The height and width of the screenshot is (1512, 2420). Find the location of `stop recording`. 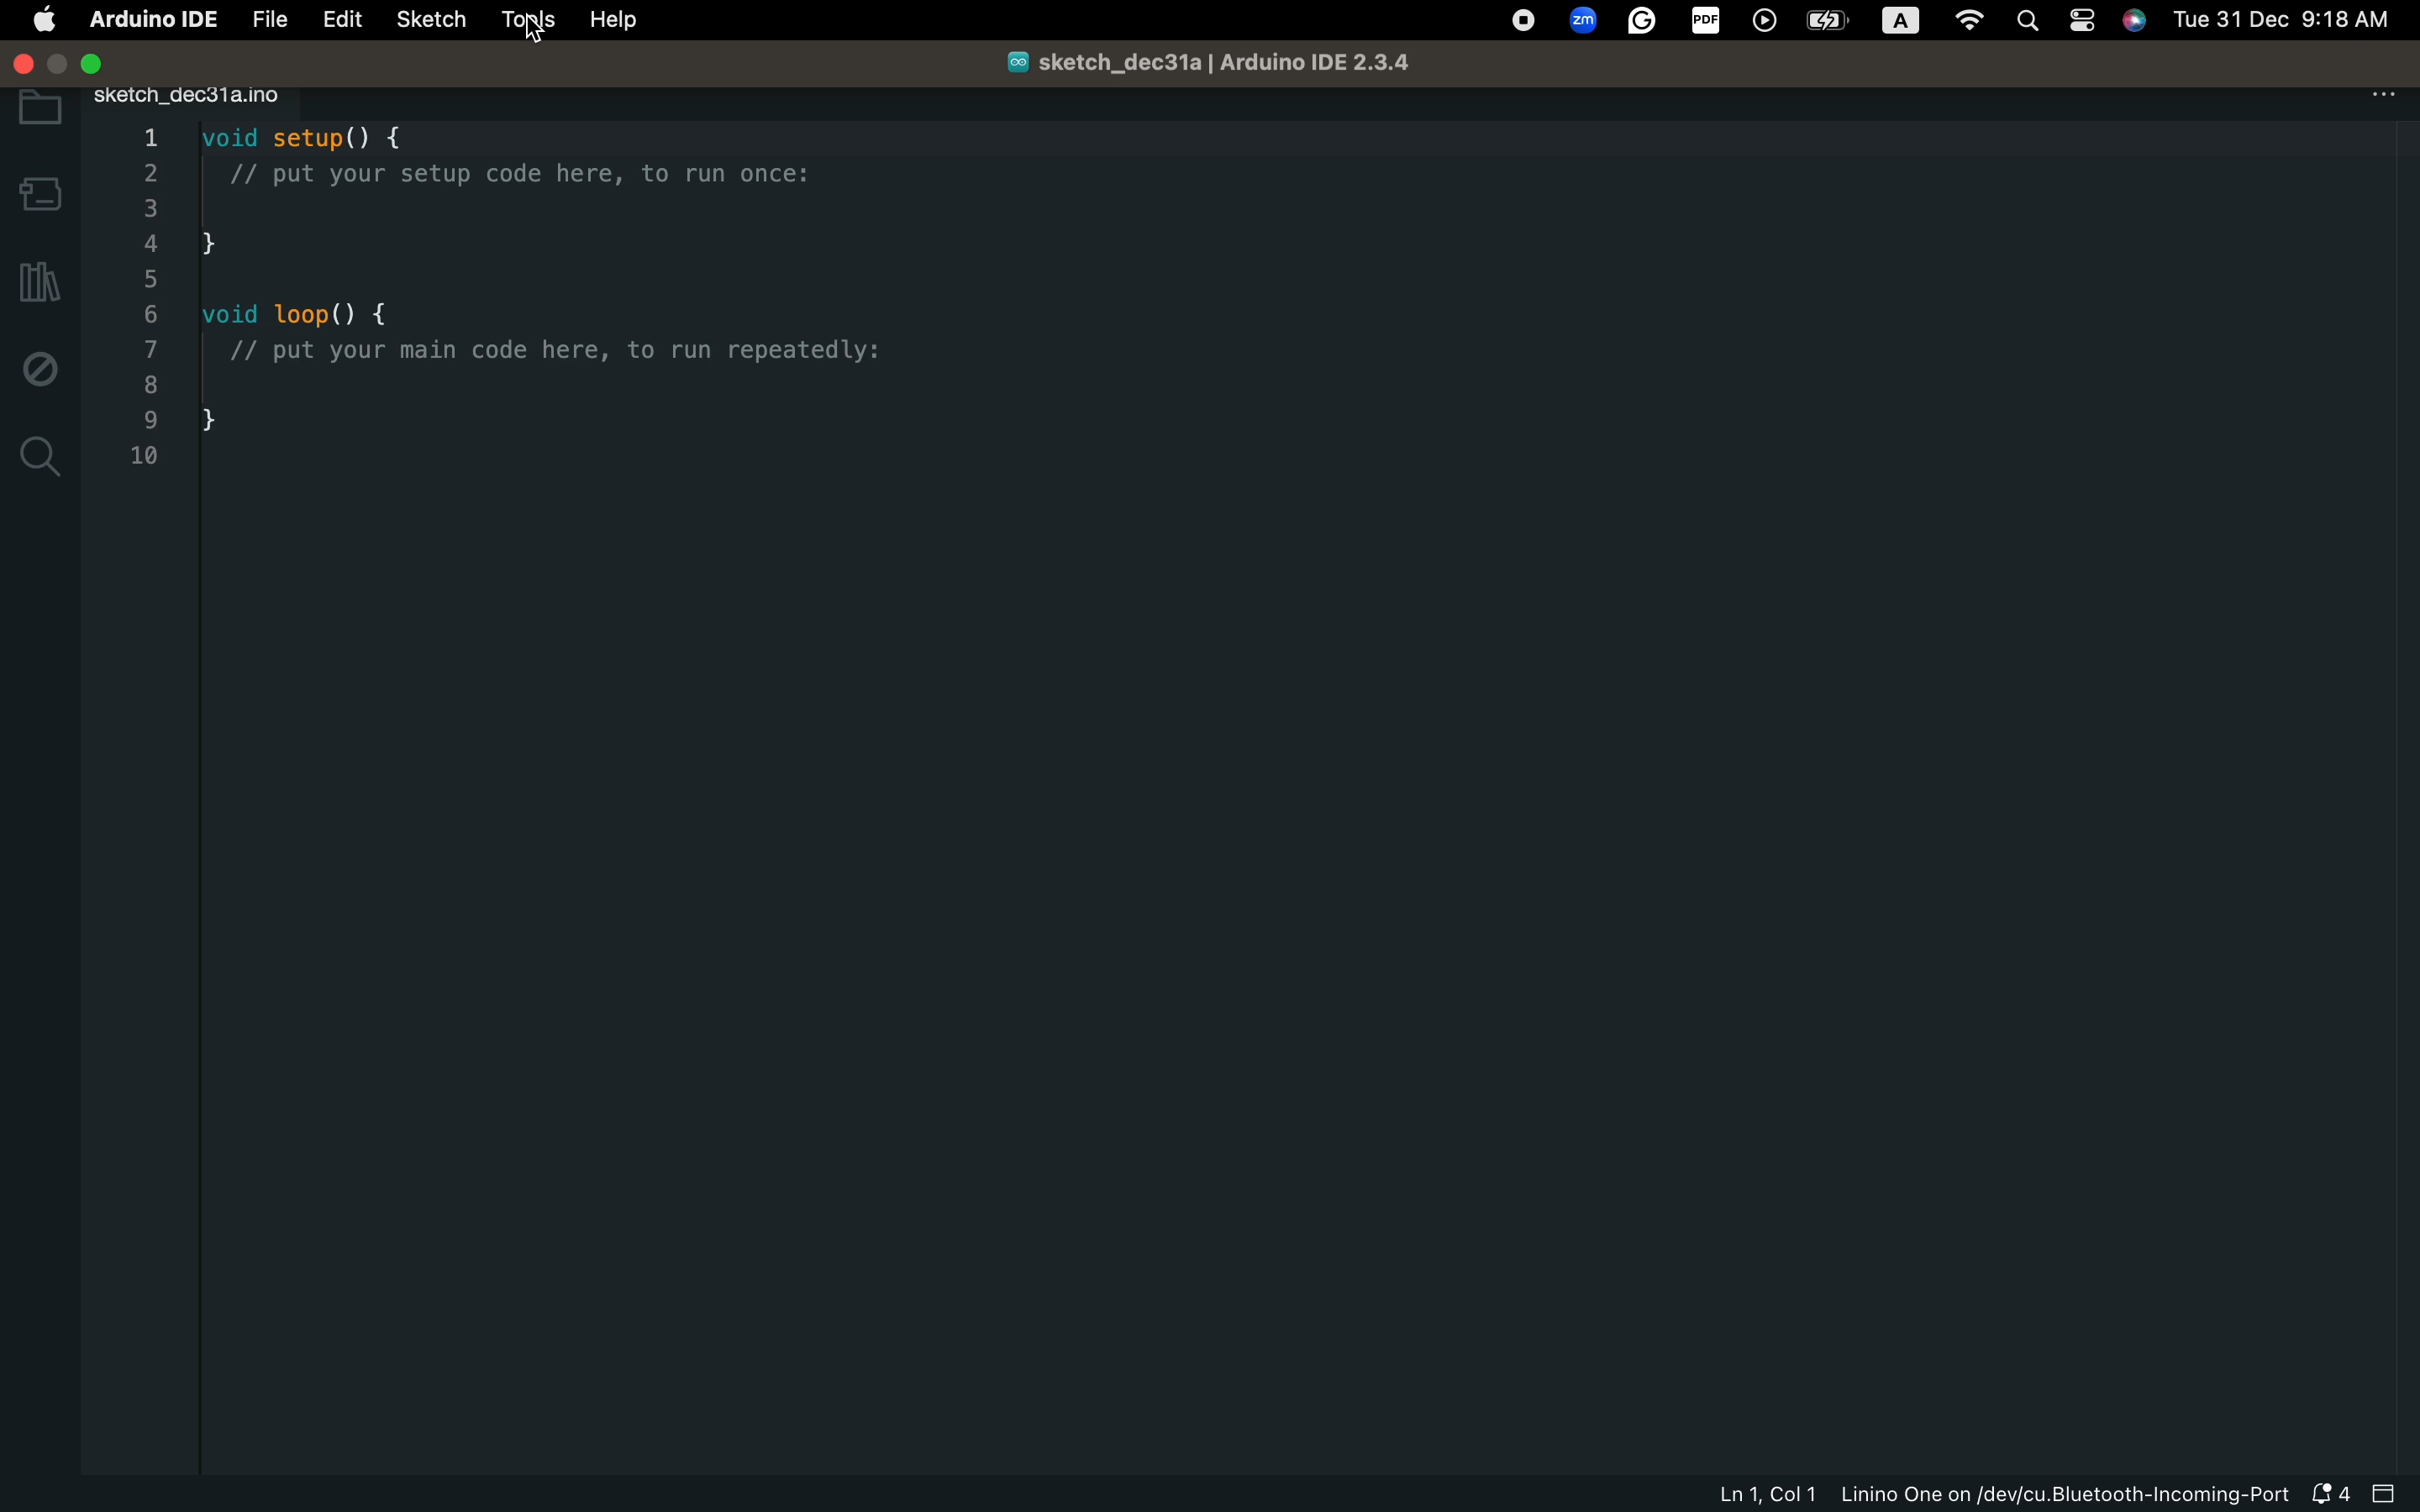

stop recording is located at coordinates (1520, 22).